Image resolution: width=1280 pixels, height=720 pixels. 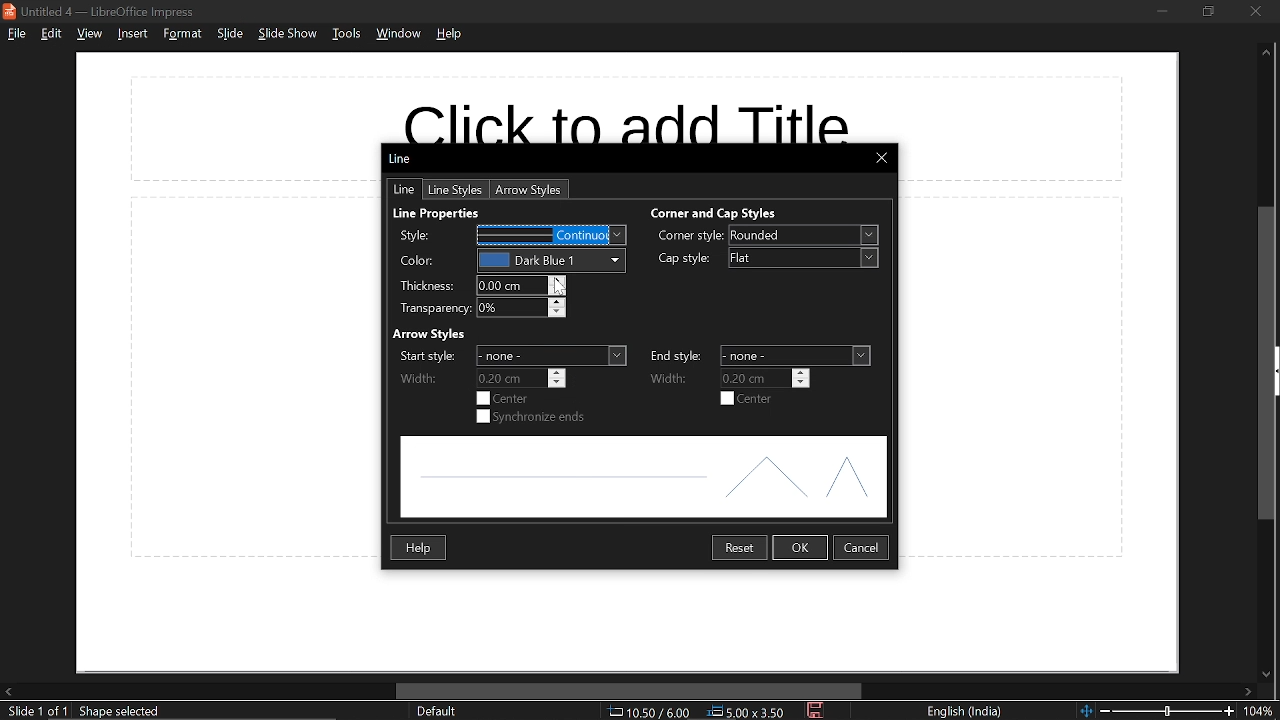 I want to click on end center, so click(x=747, y=398).